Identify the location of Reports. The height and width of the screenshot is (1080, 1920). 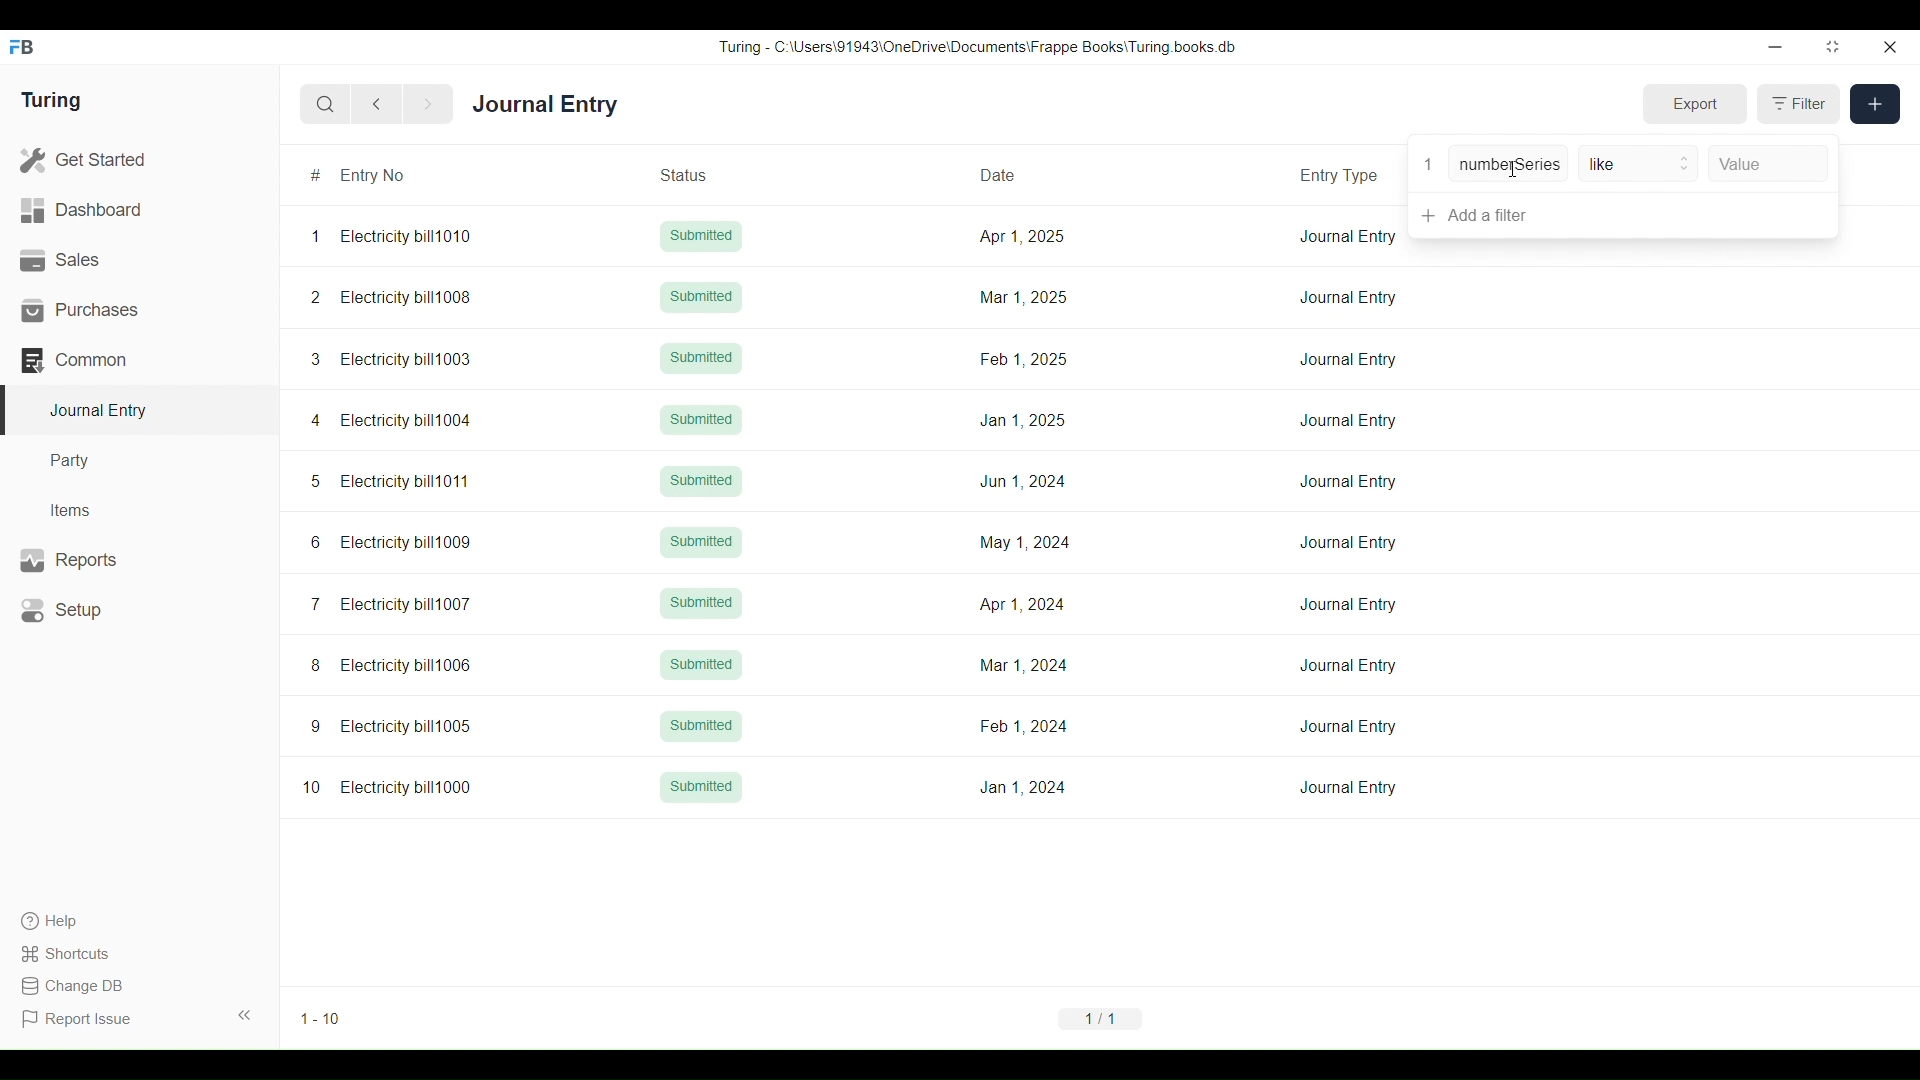
(141, 560).